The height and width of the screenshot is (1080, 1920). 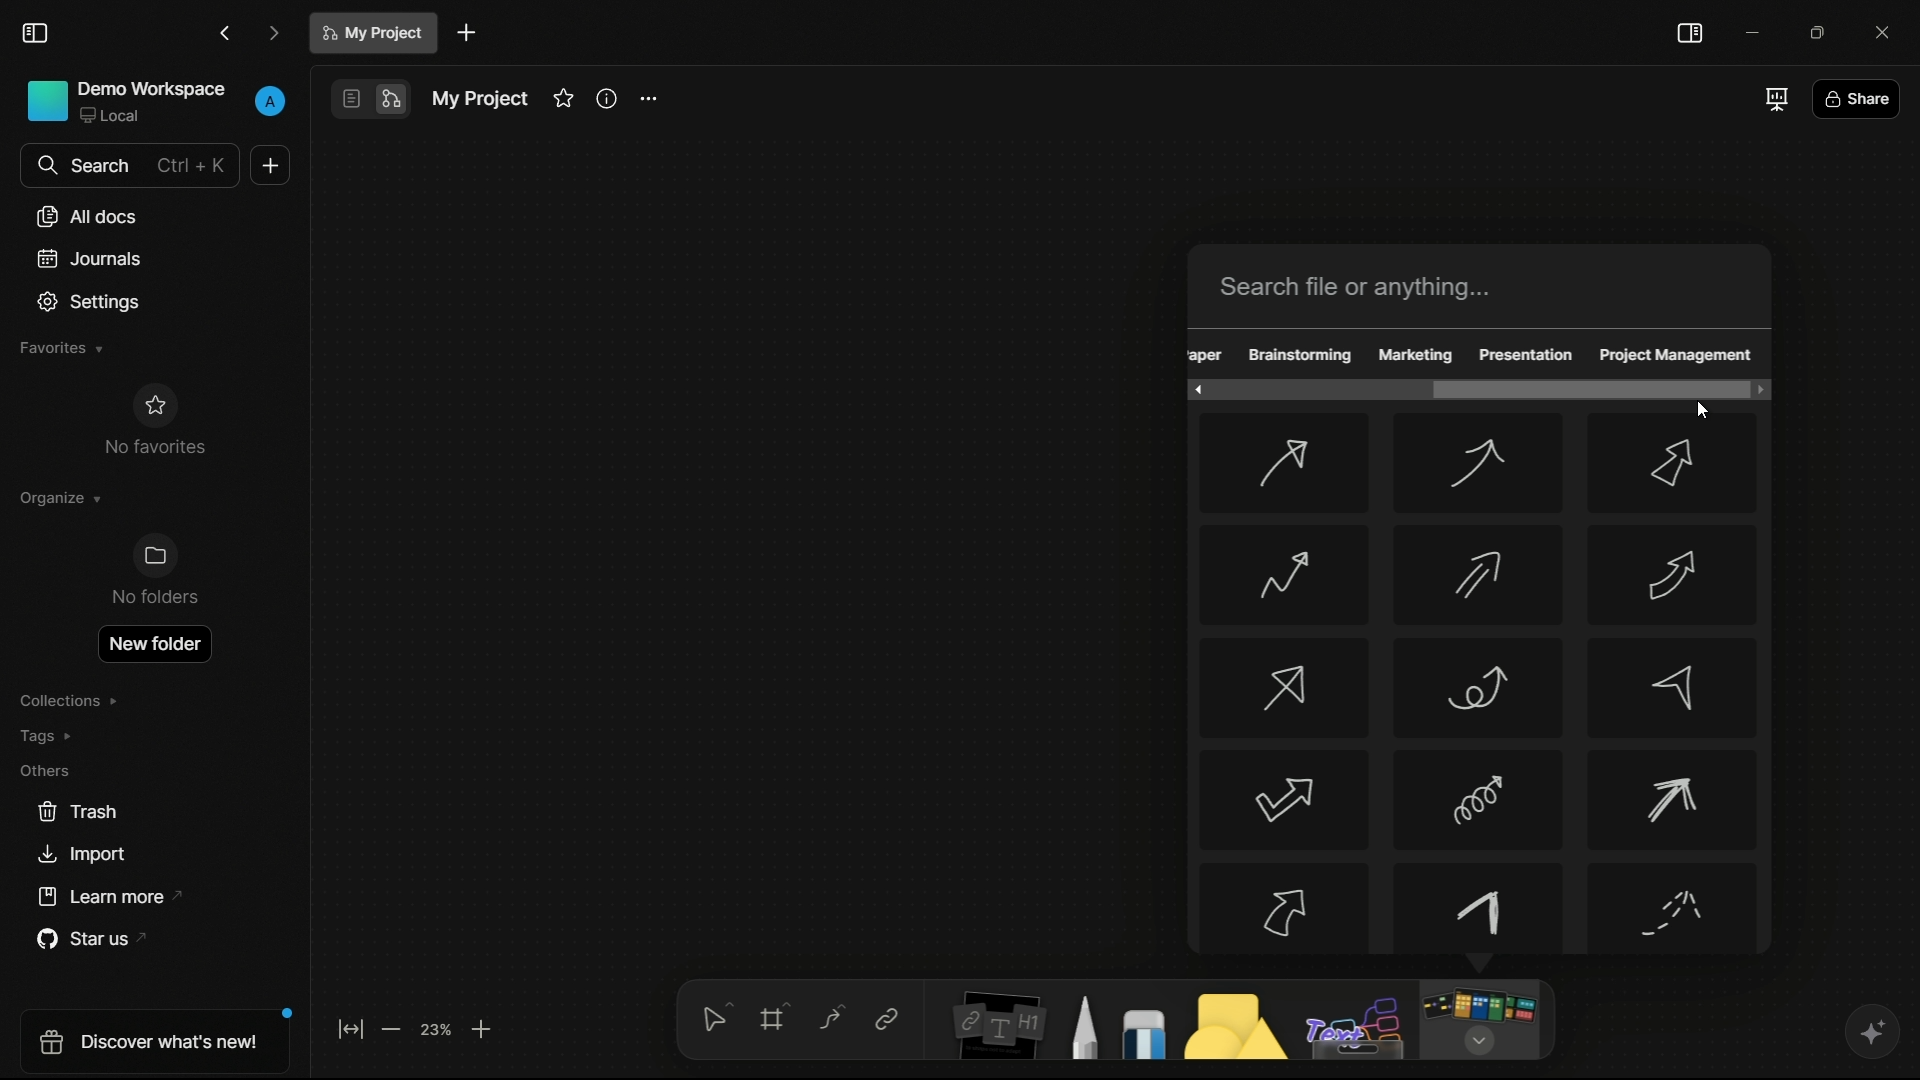 What do you see at coordinates (1299, 355) in the screenshot?
I see `brainstorming` at bounding box center [1299, 355].